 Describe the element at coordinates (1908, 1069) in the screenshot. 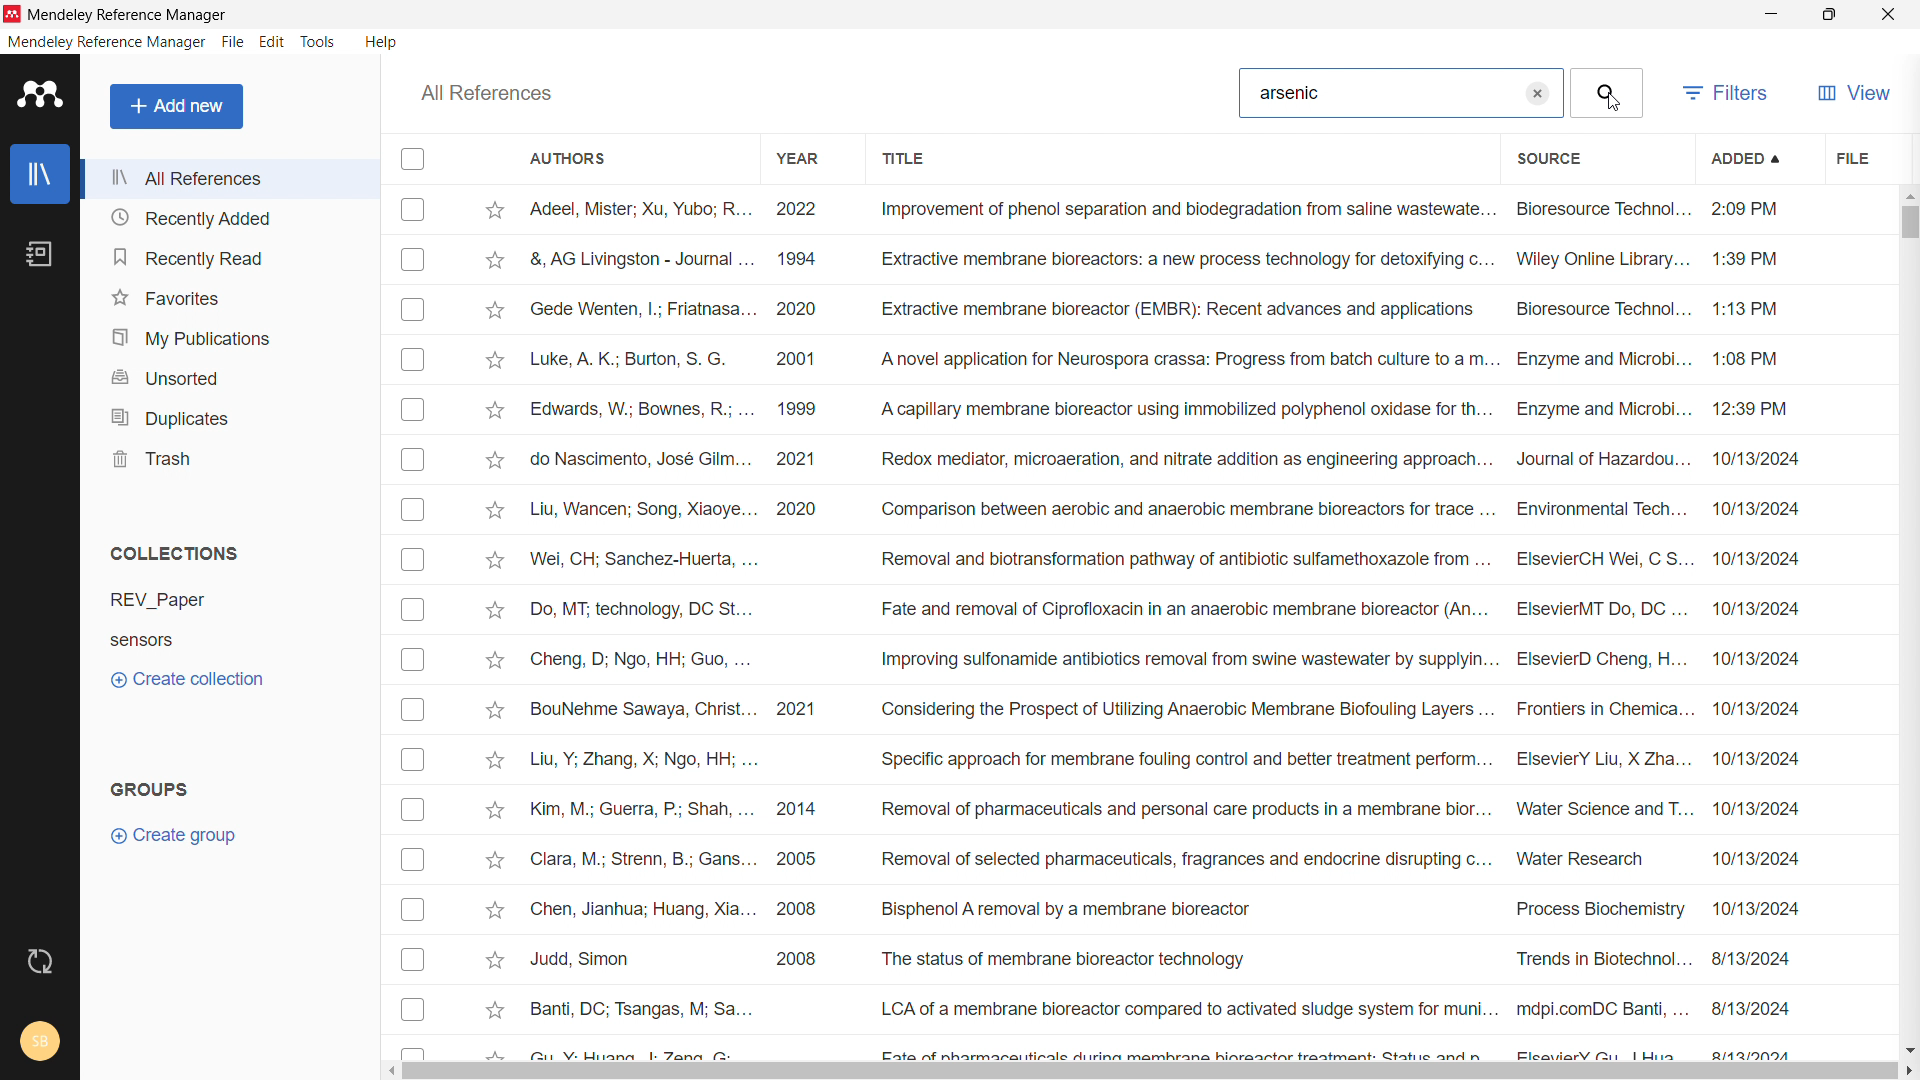

I see `scroll right` at that location.